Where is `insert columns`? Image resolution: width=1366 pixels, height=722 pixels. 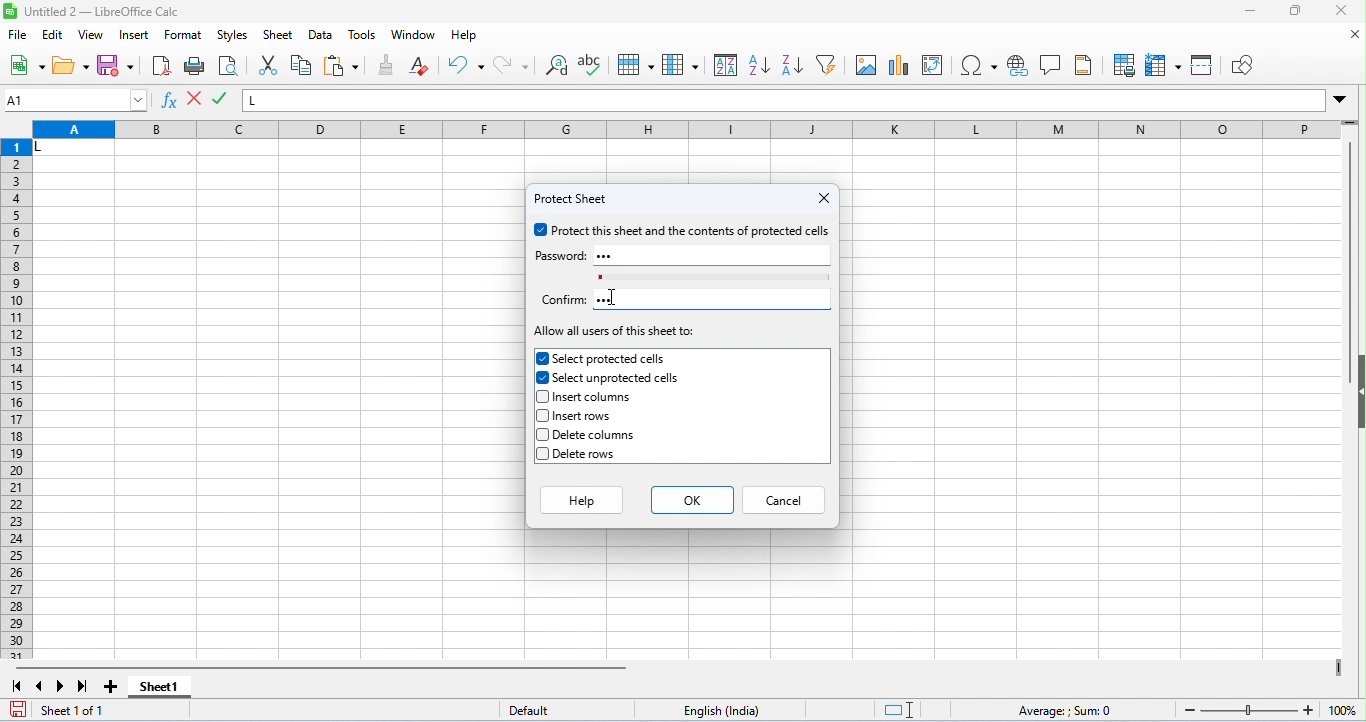 insert columns is located at coordinates (590, 398).